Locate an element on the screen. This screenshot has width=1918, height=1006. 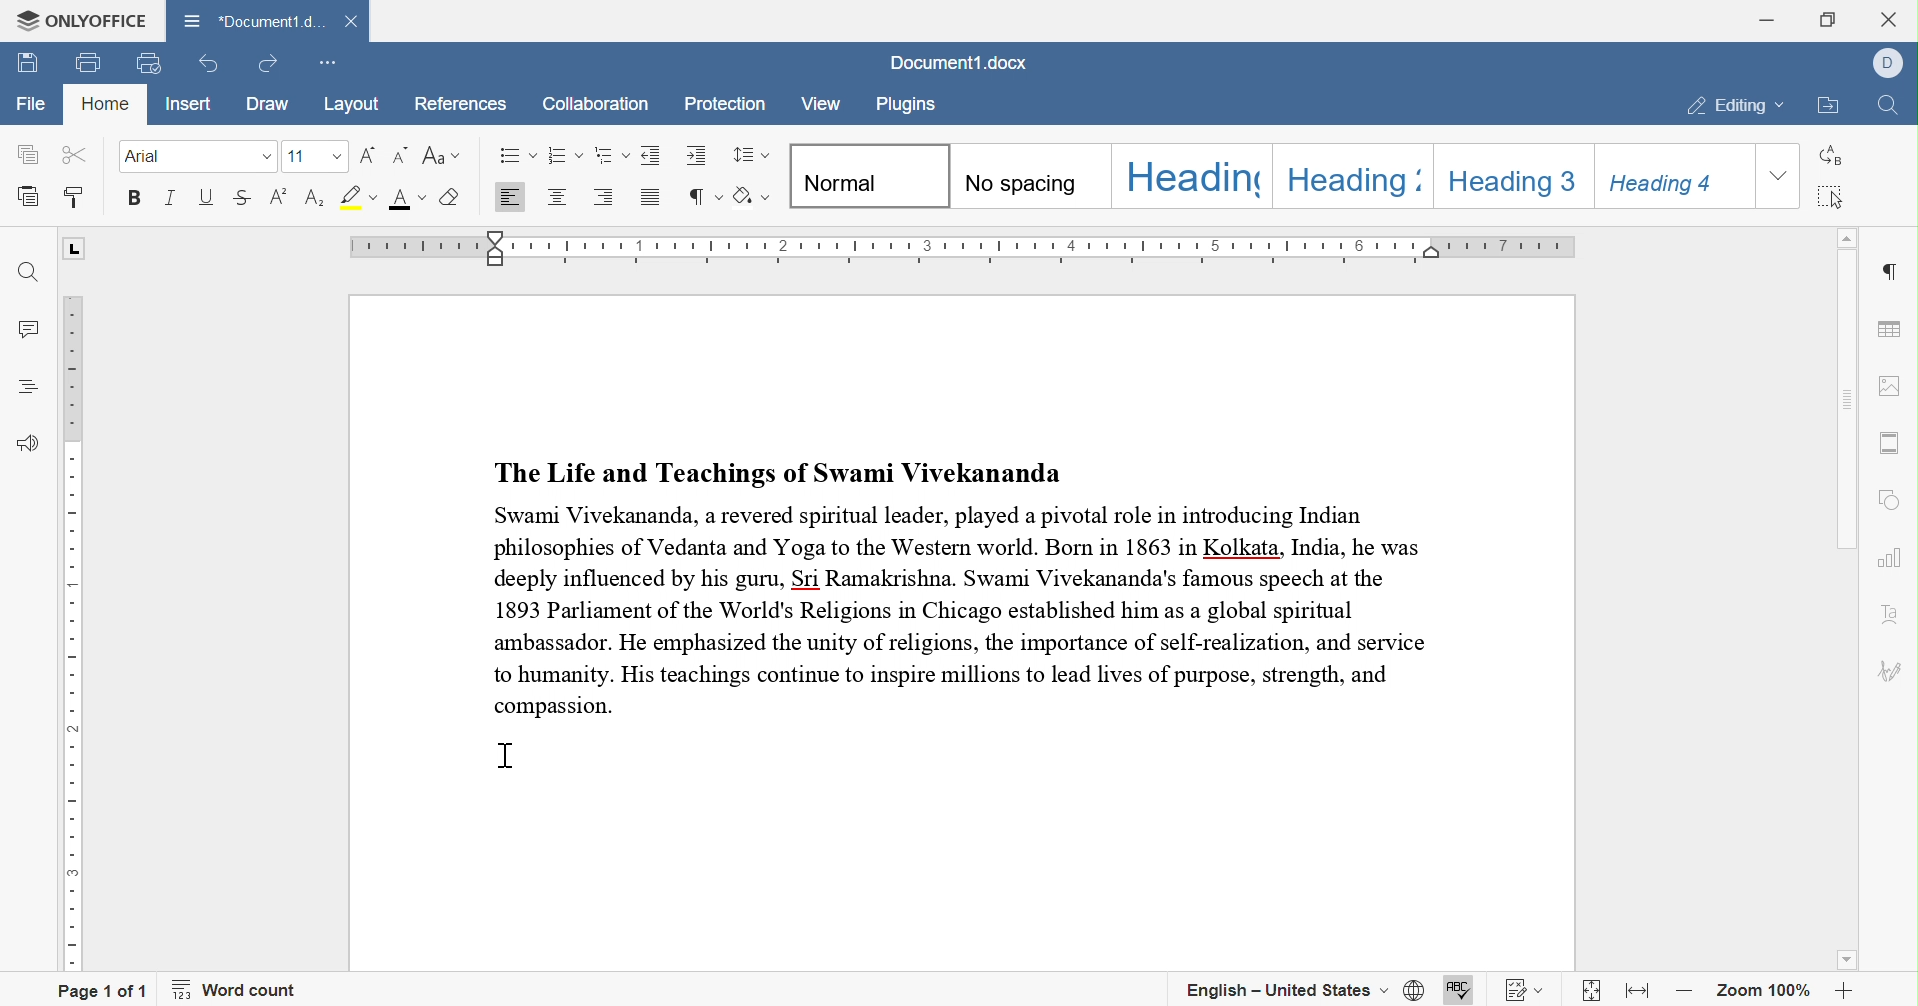
paragraph settings is located at coordinates (1894, 272).